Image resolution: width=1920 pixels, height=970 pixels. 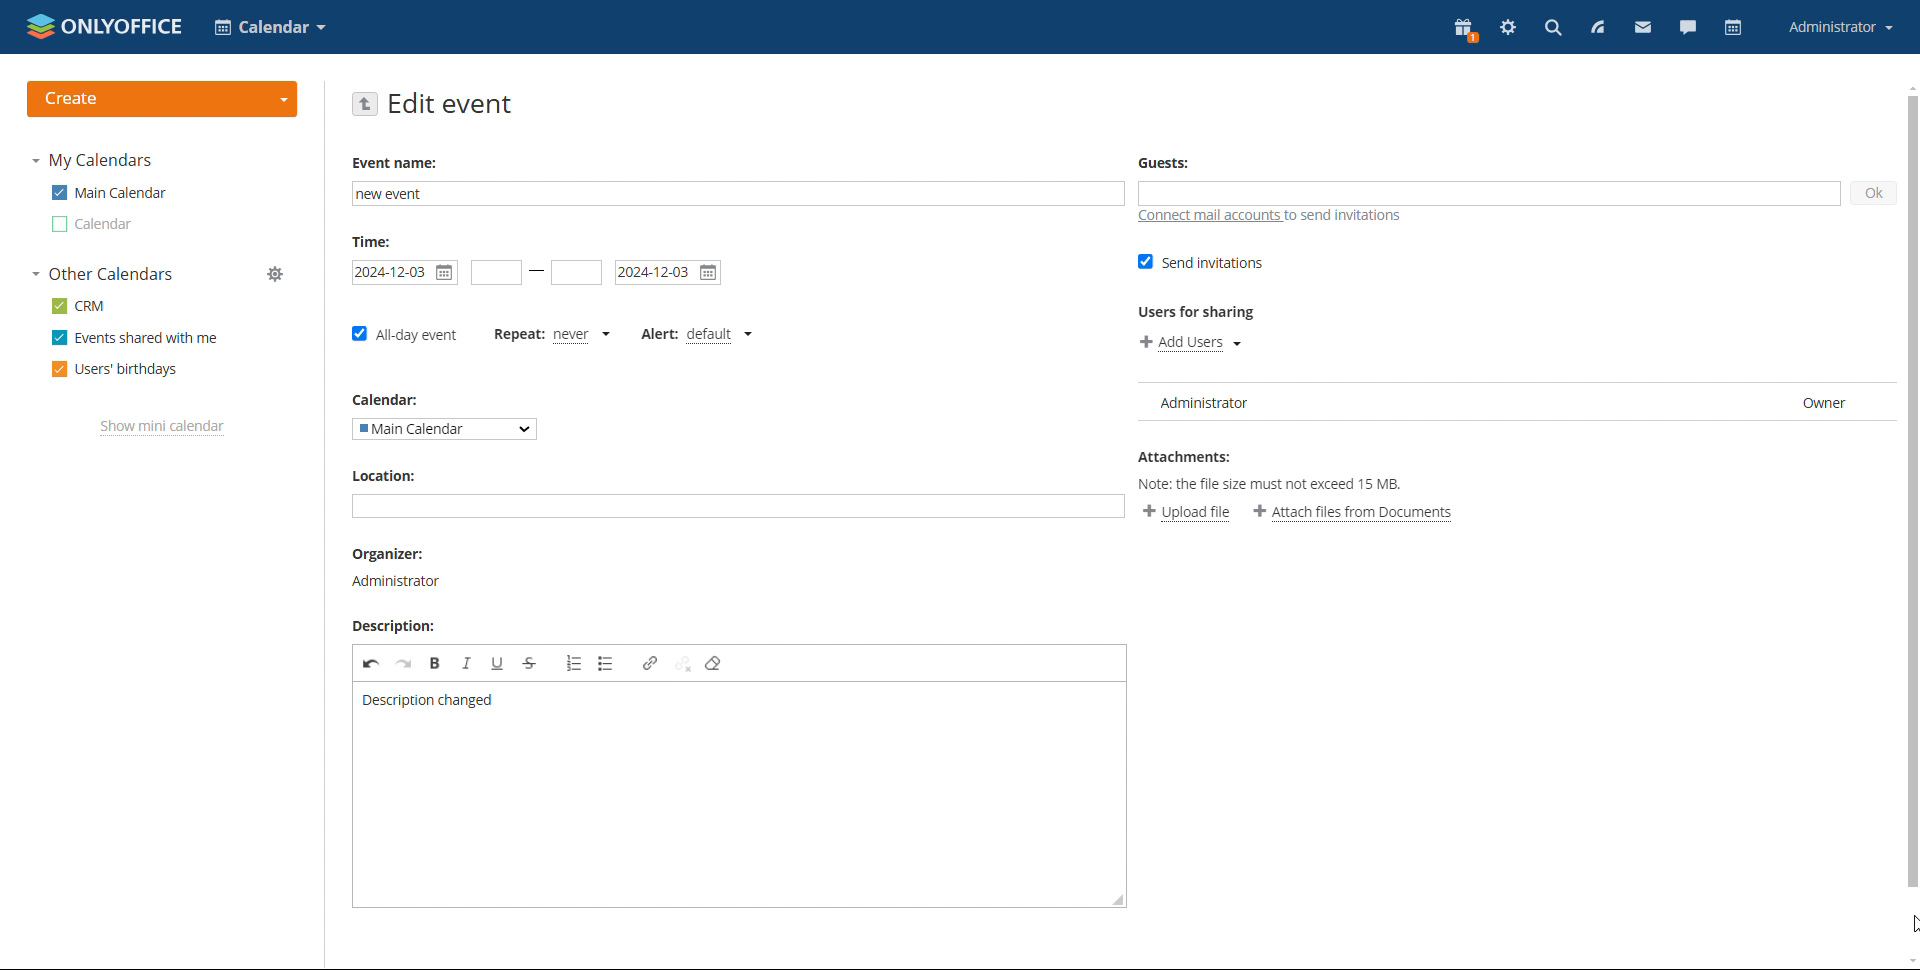 What do you see at coordinates (586, 335) in the screenshot?
I see `never` at bounding box center [586, 335].